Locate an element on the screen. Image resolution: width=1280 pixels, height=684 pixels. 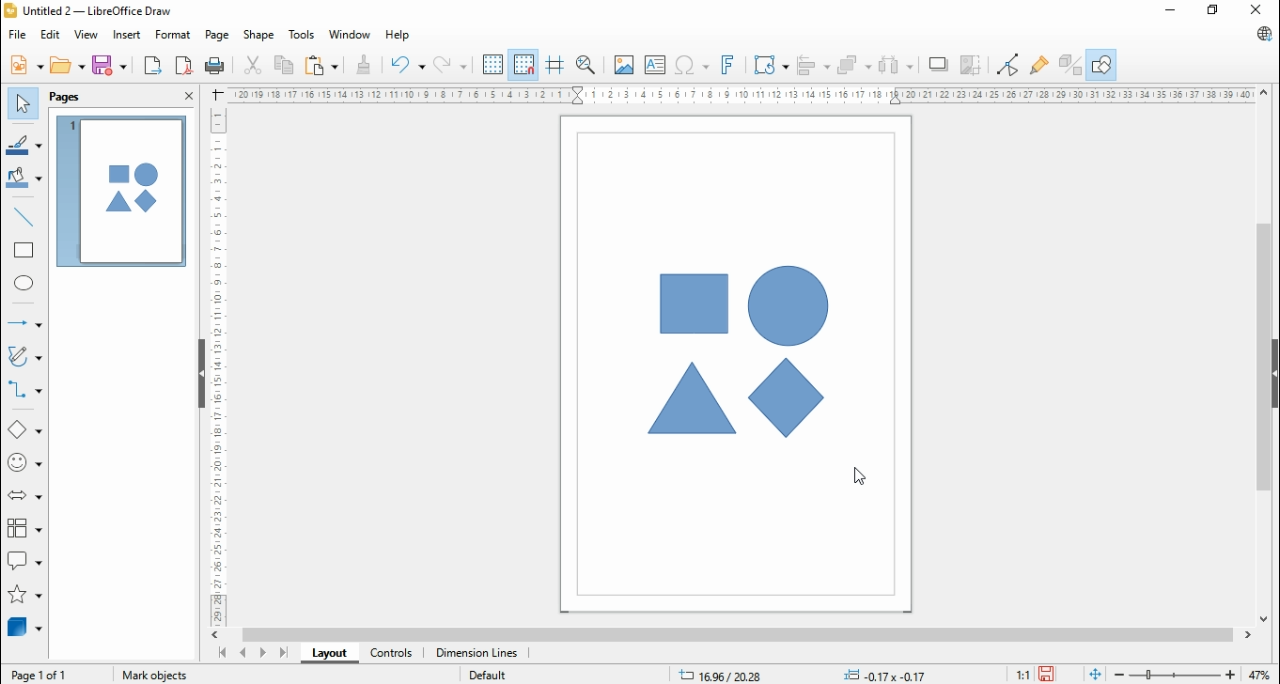
shape 2 is located at coordinates (692, 399).